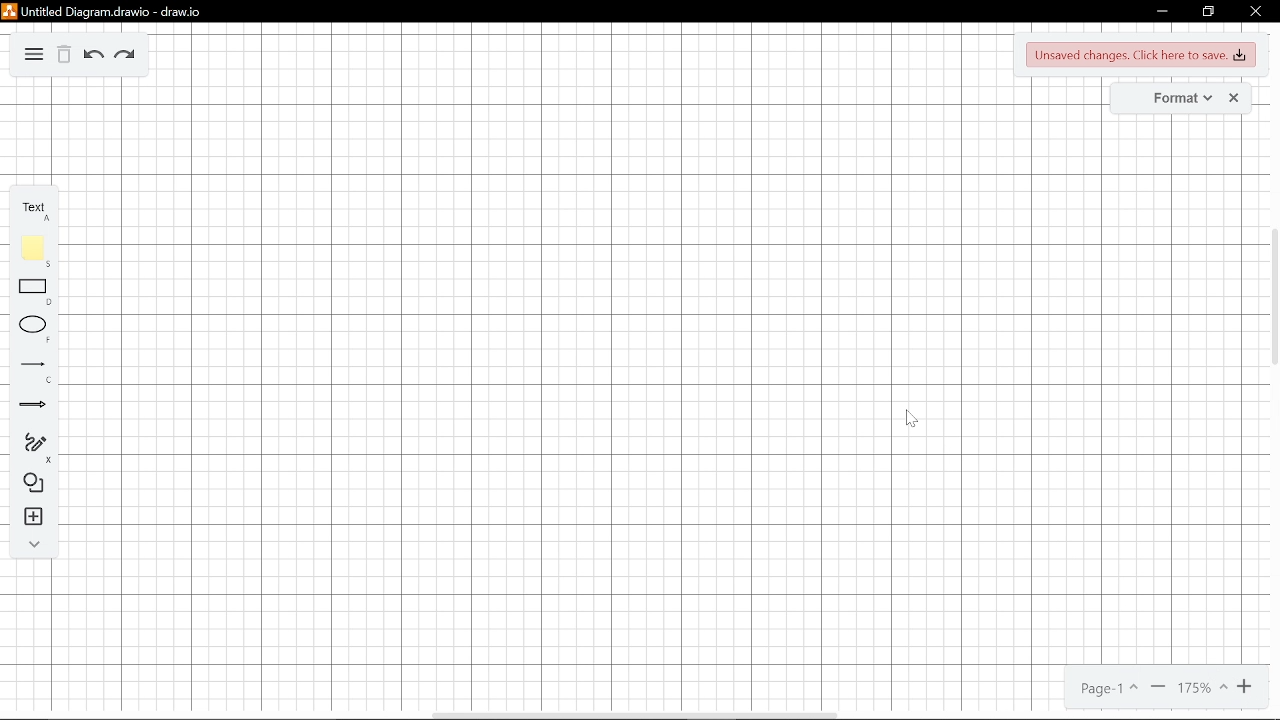 The width and height of the screenshot is (1280, 720). Describe the element at coordinates (30, 207) in the screenshot. I see `text` at that location.